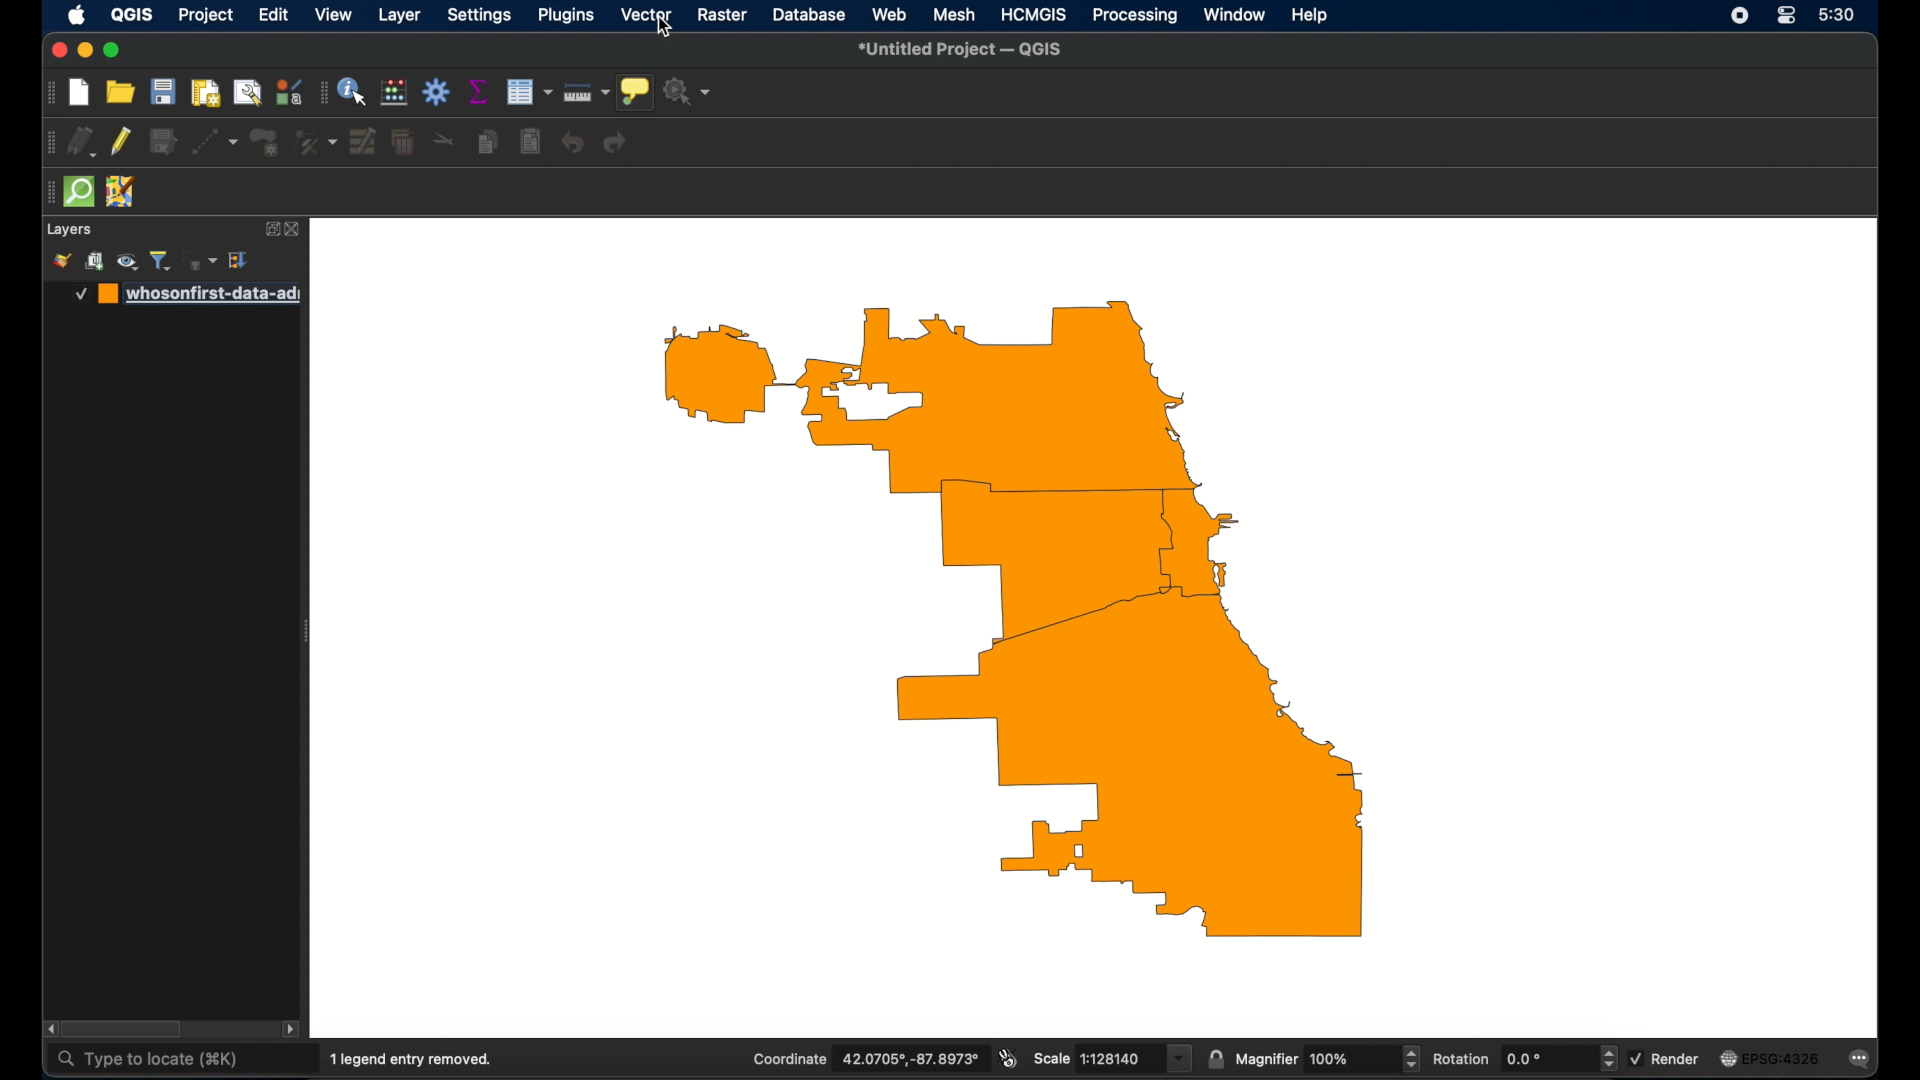 This screenshot has height=1080, width=1920. Describe the element at coordinates (1032, 14) in the screenshot. I see `HCMGIS` at that location.